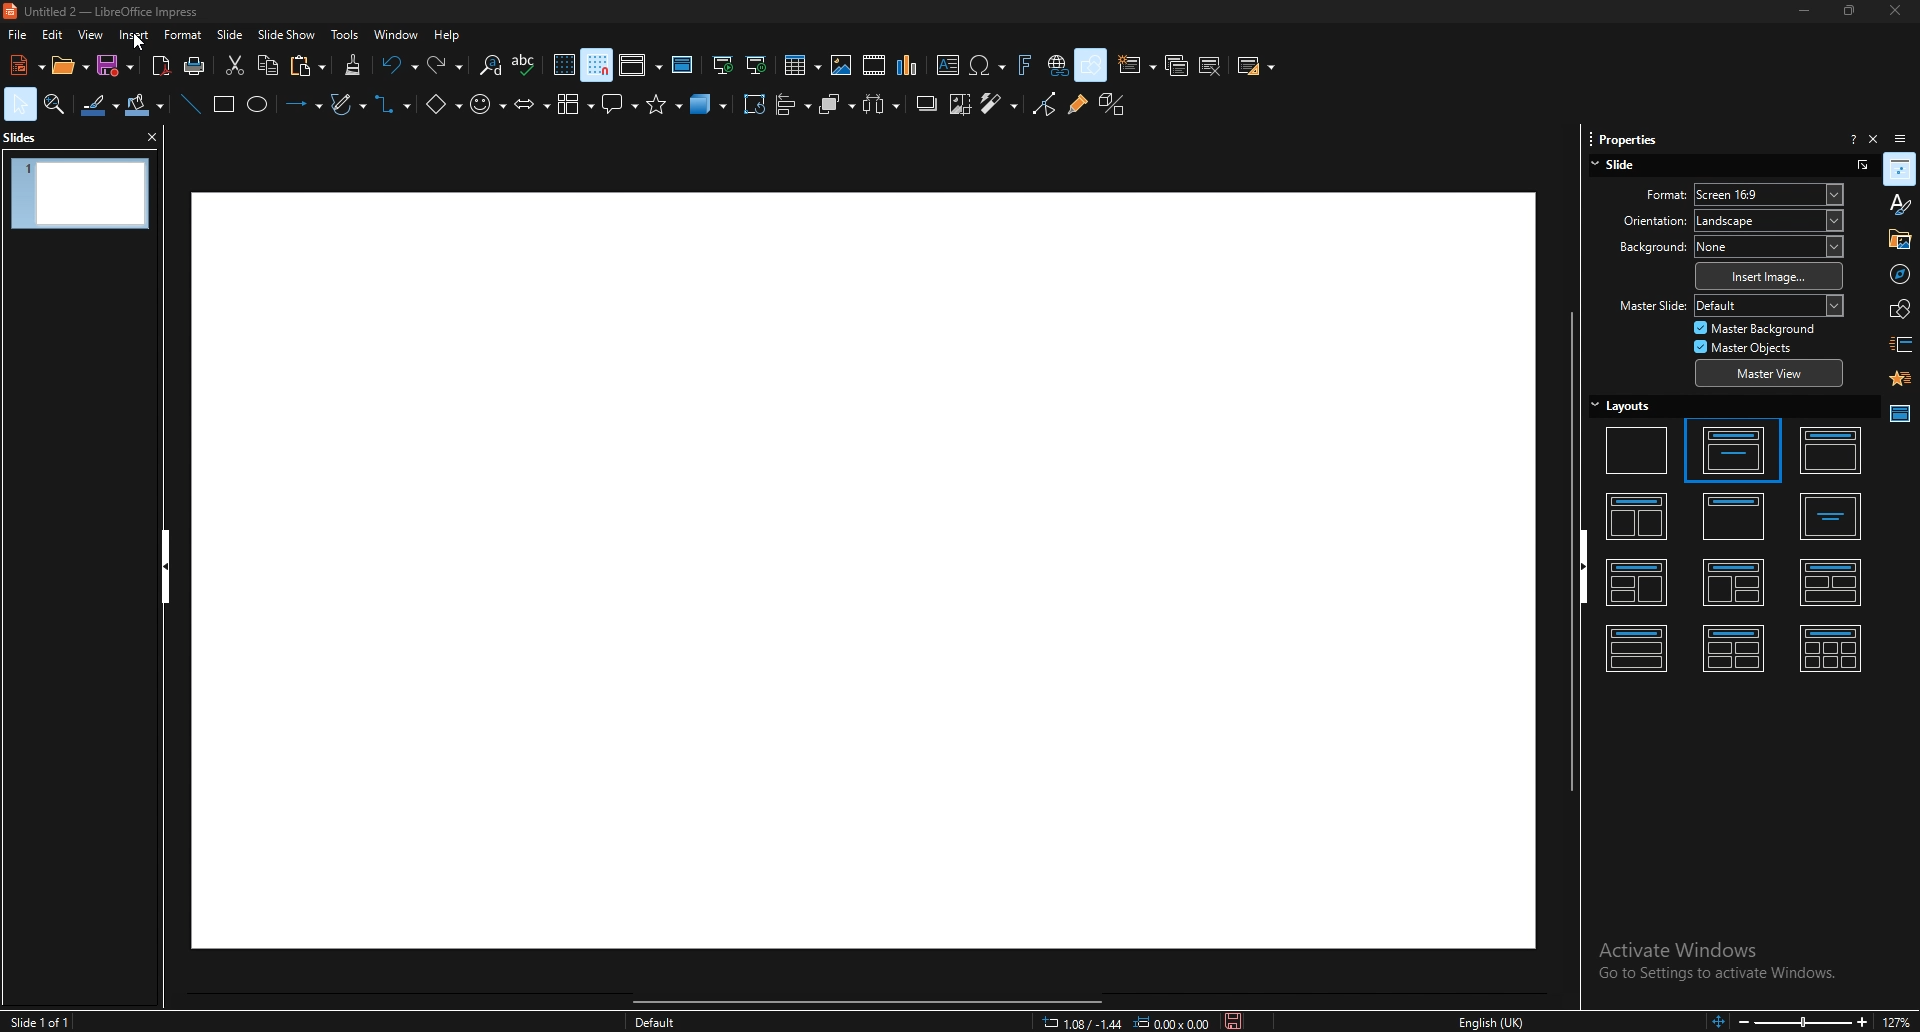  What do you see at coordinates (1638, 646) in the screenshot?
I see `title content over content` at bounding box center [1638, 646].